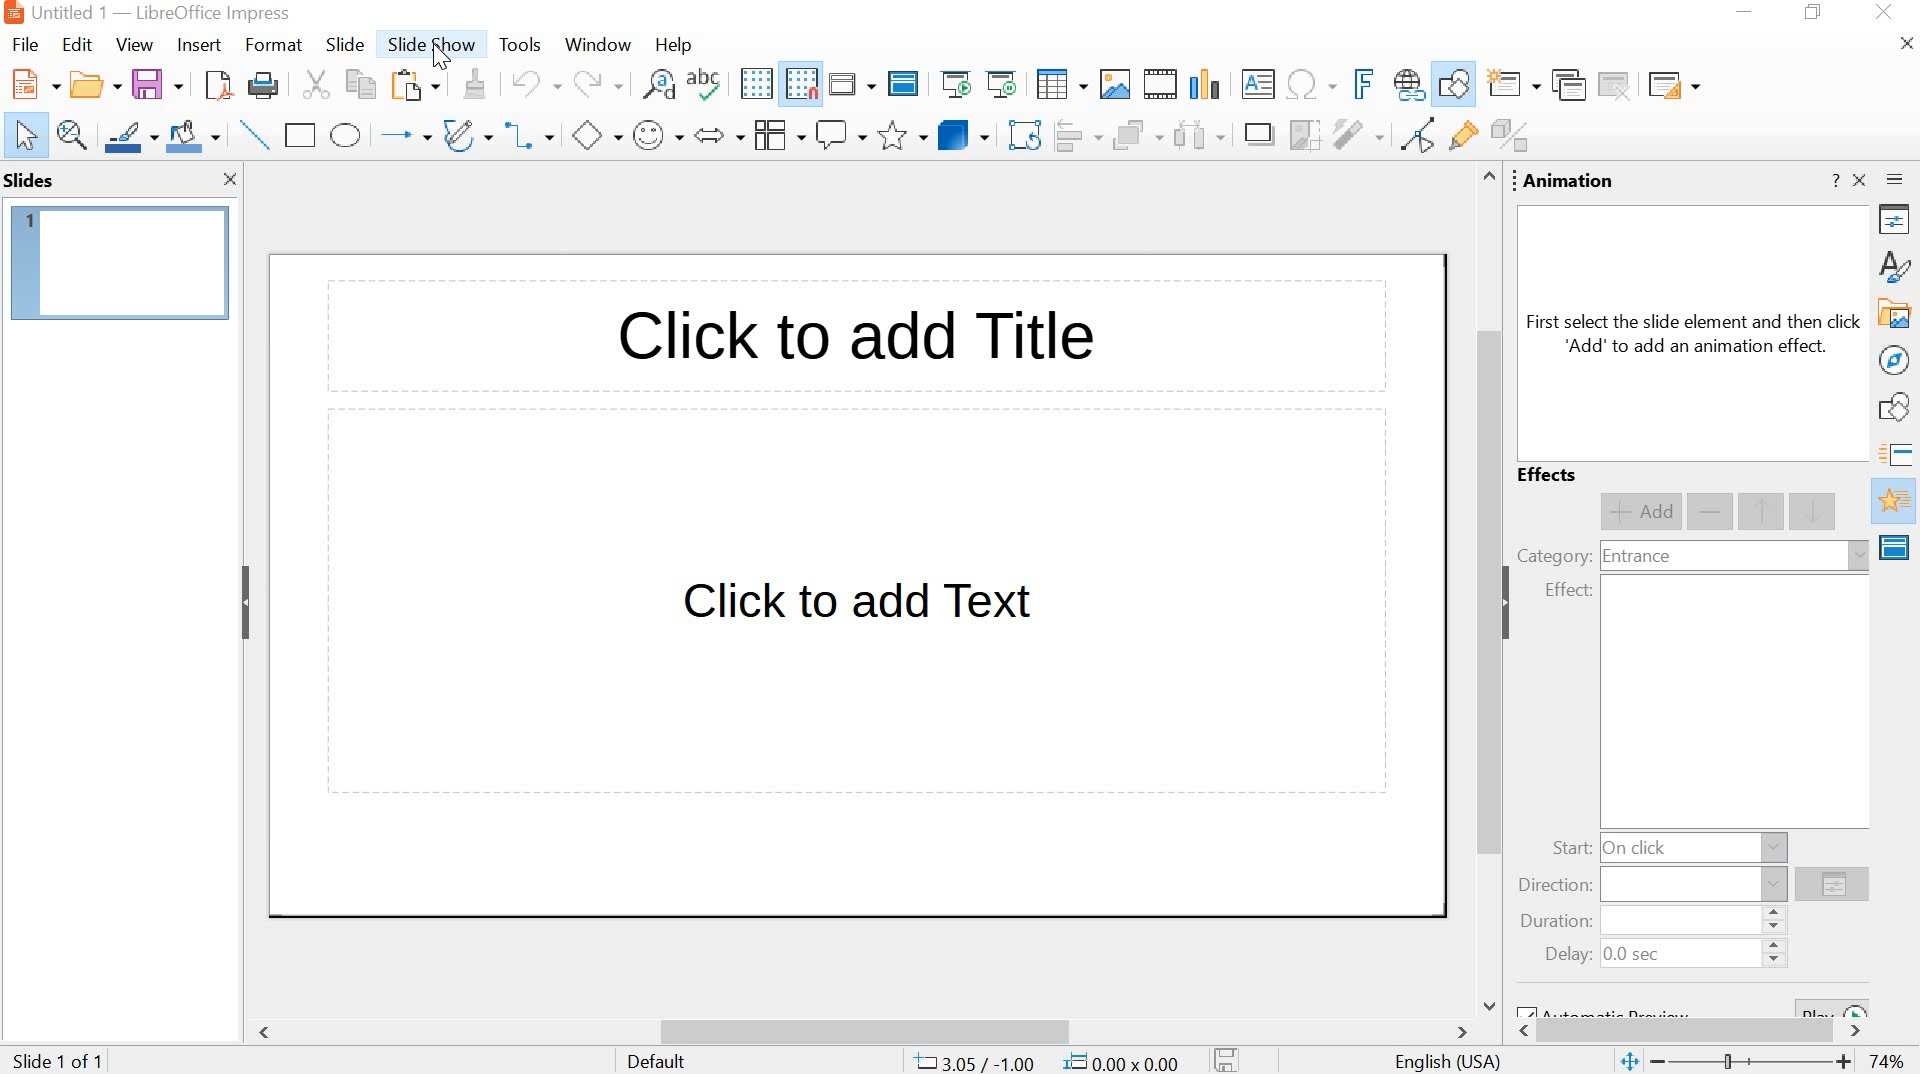 The width and height of the screenshot is (1920, 1074). Describe the element at coordinates (427, 45) in the screenshot. I see `slide show menu` at that location.